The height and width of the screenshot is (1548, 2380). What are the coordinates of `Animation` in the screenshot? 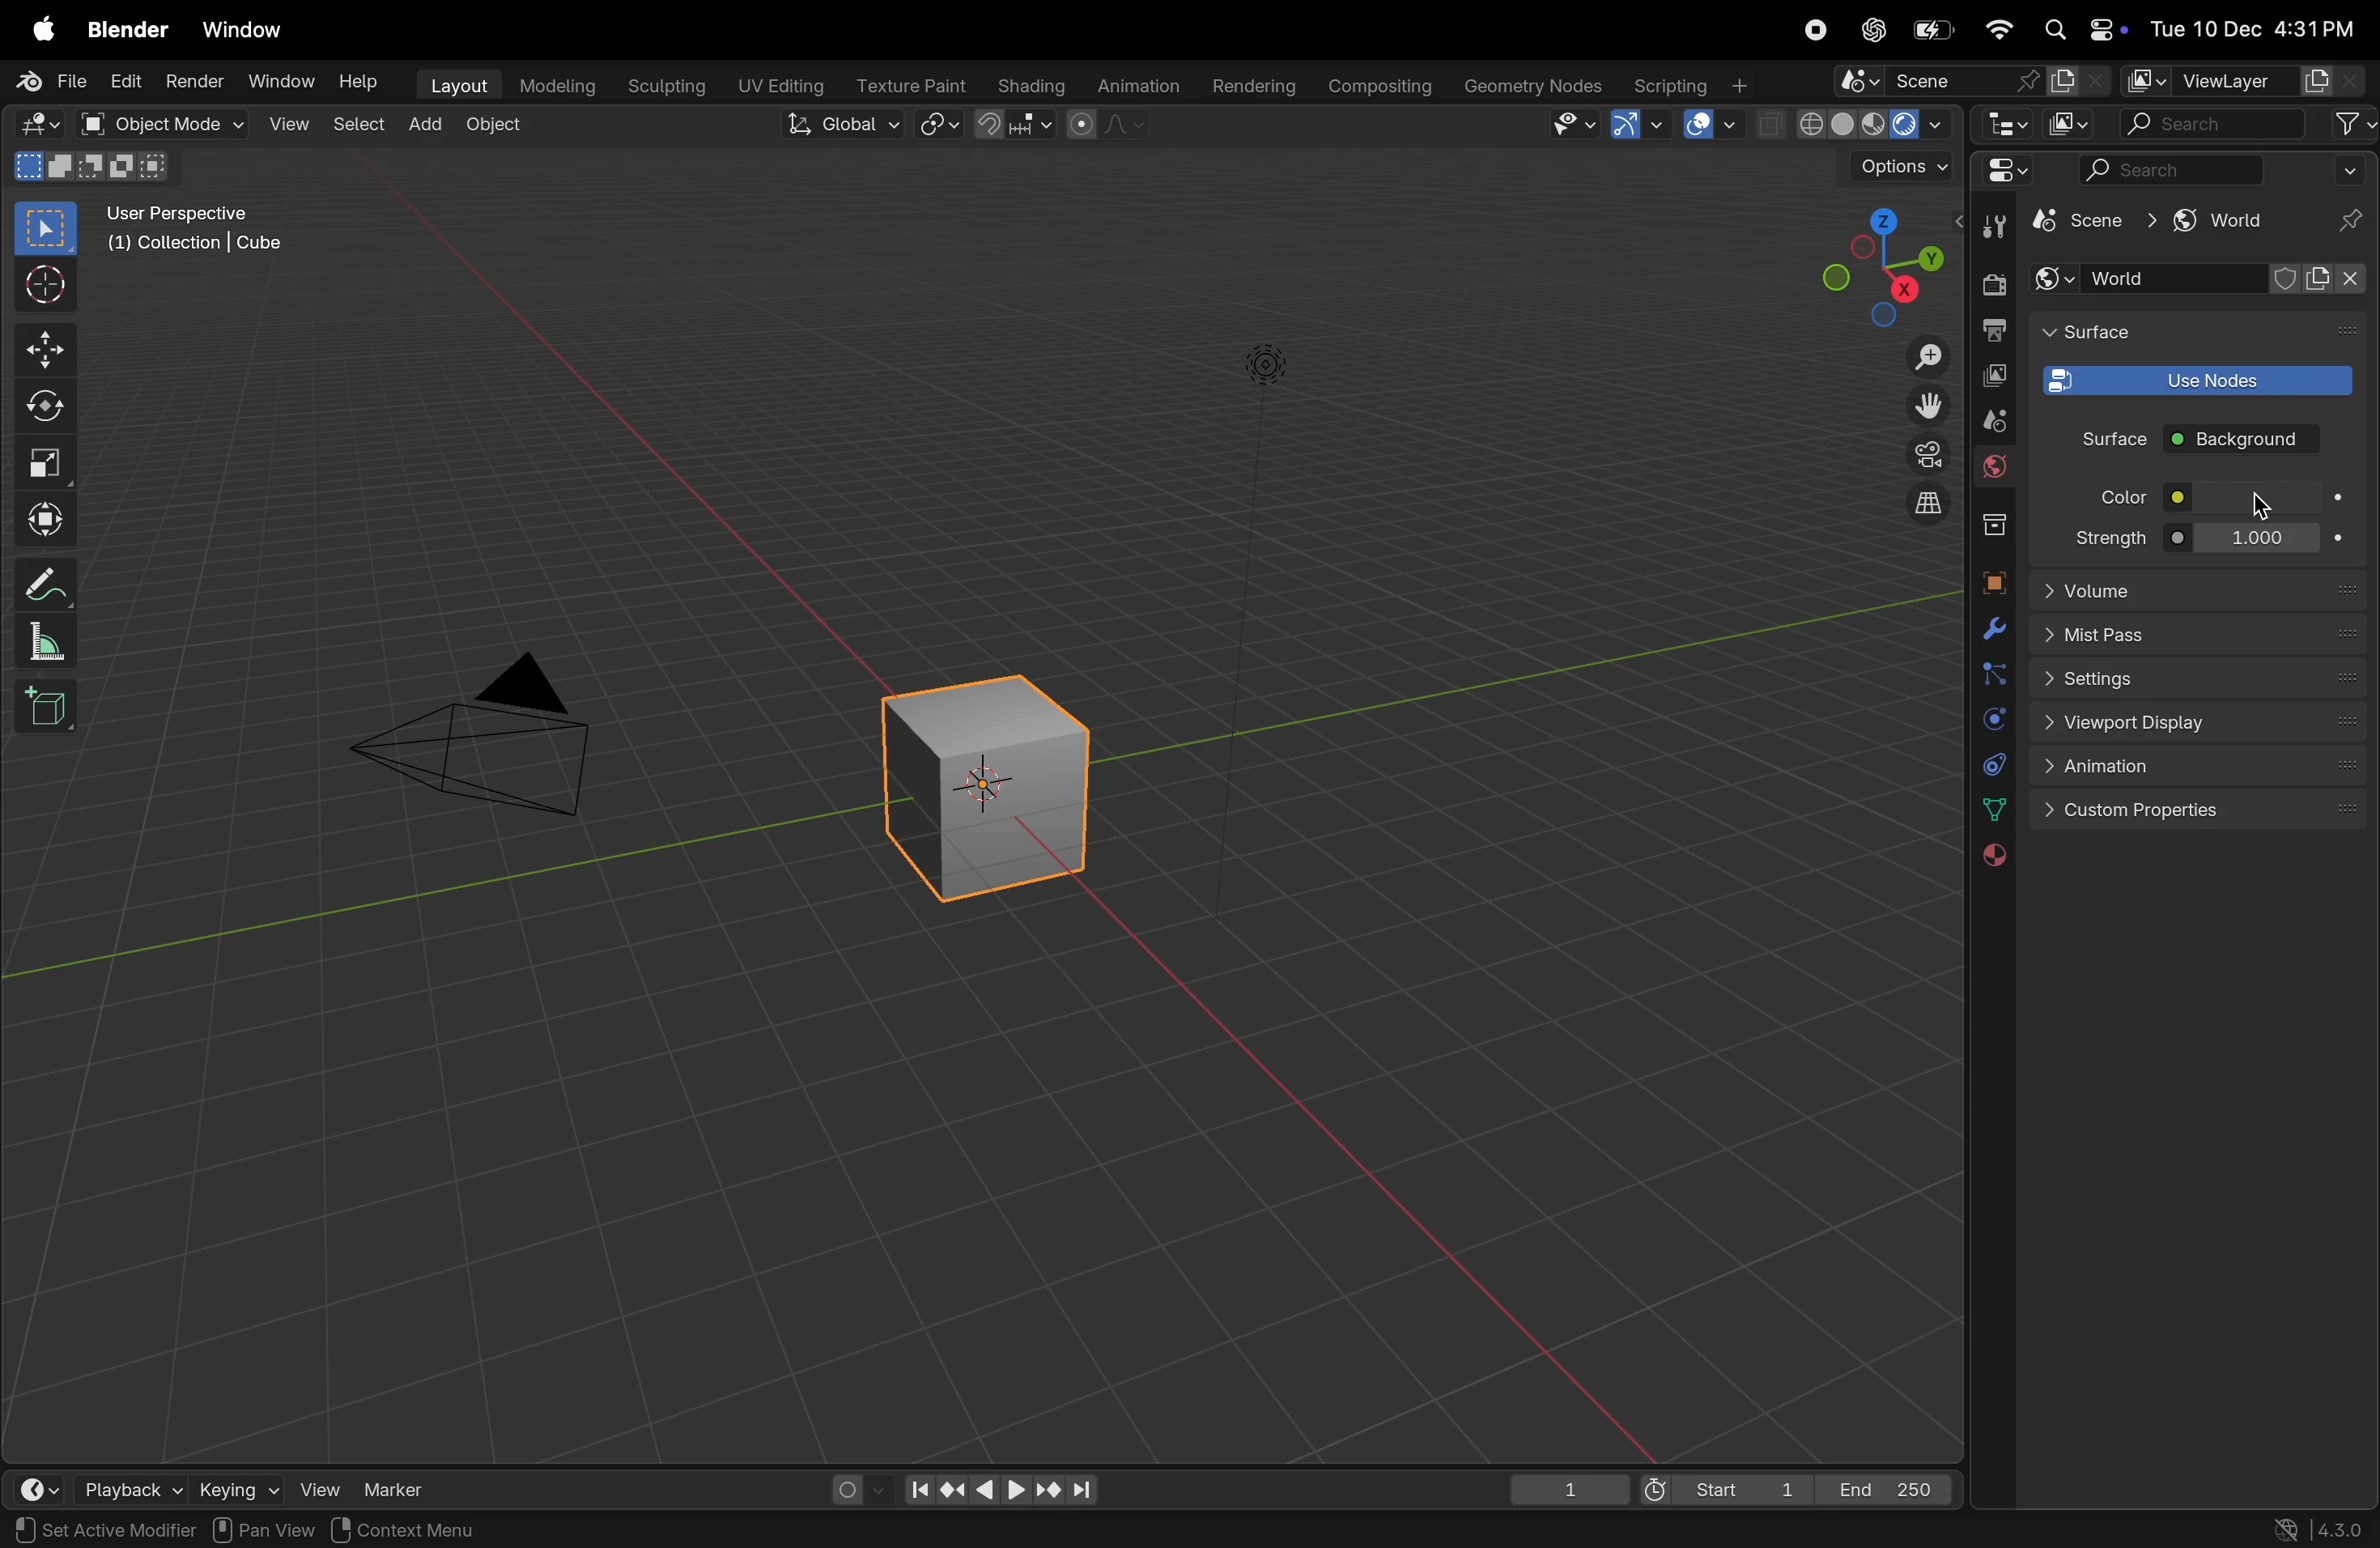 It's located at (1134, 87).